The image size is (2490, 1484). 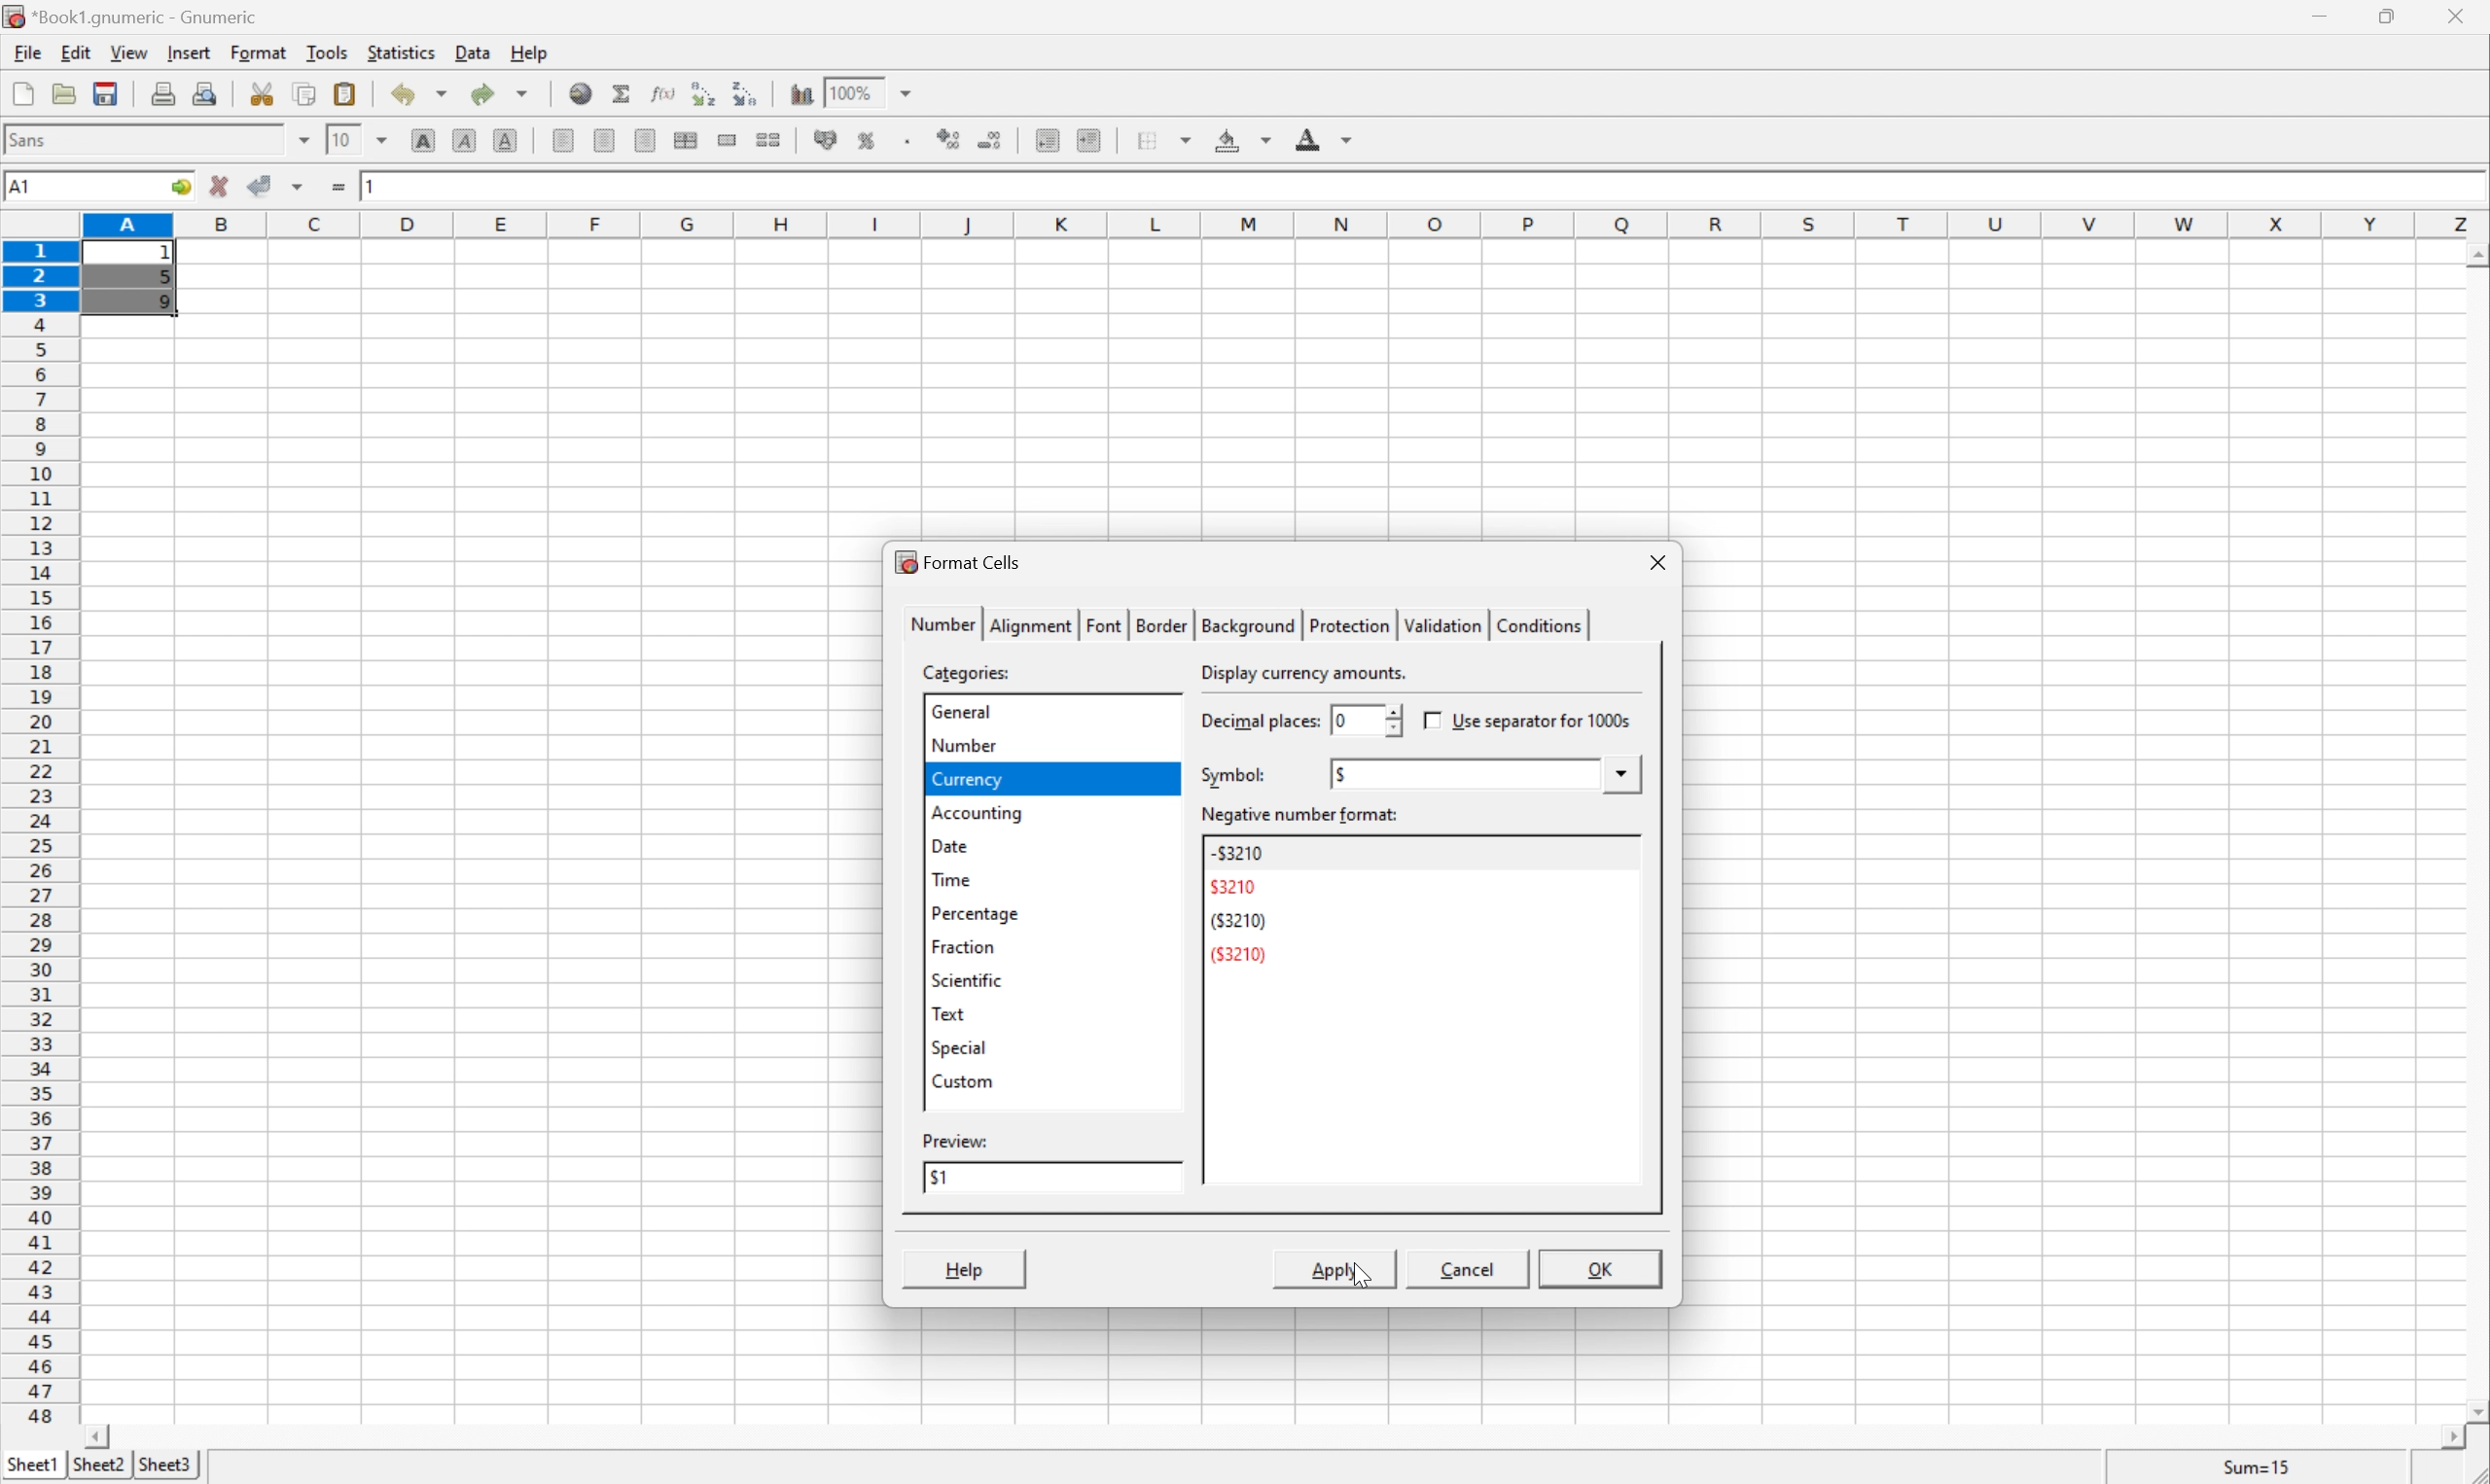 I want to click on background, so click(x=1244, y=138).